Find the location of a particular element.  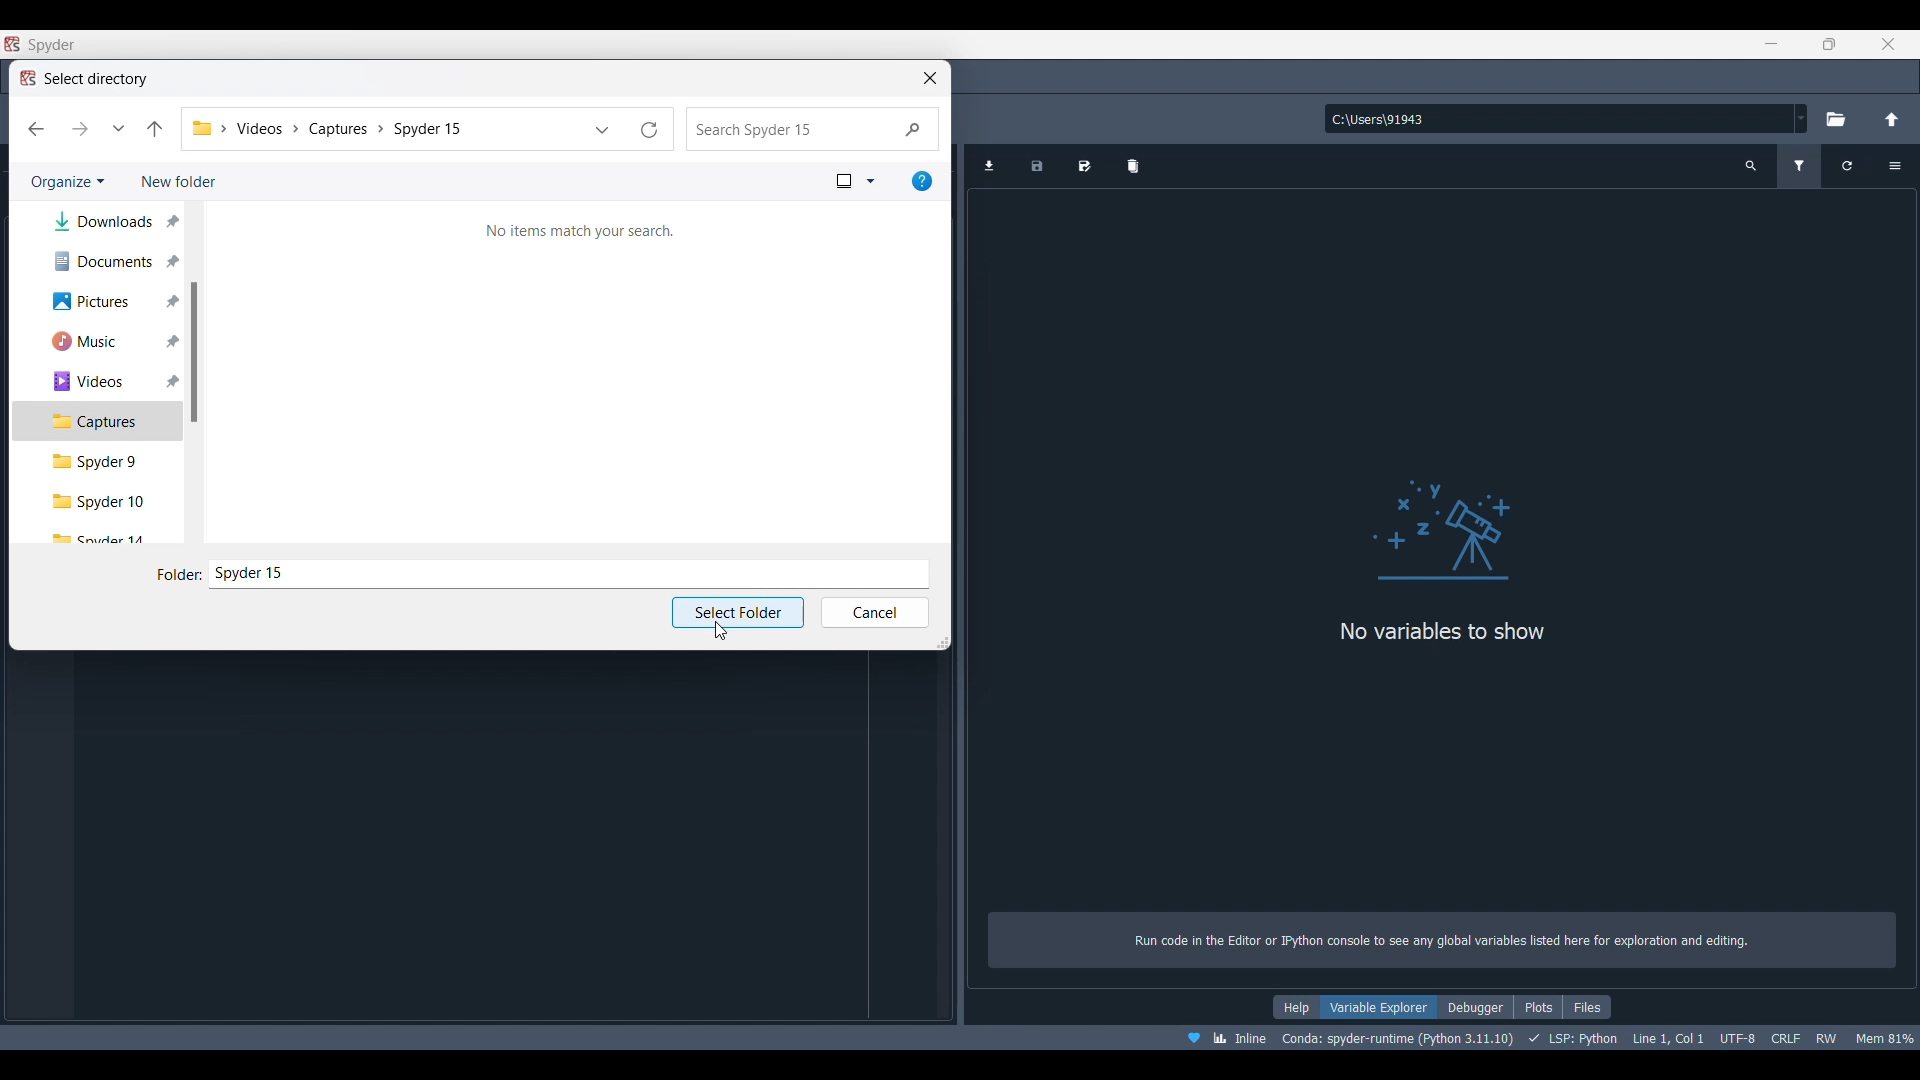

Software name is located at coordinates (51, 45).